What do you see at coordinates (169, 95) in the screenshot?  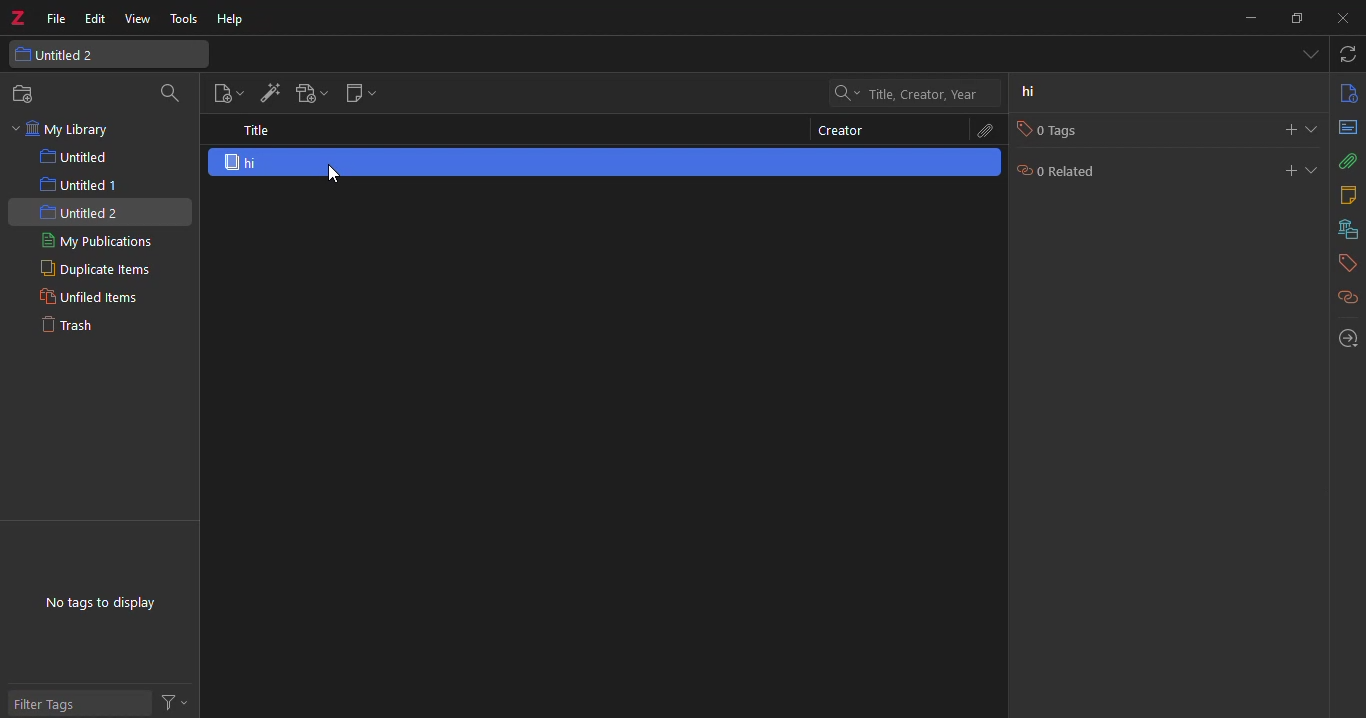 I see `search` at bounding box center [169, 95].